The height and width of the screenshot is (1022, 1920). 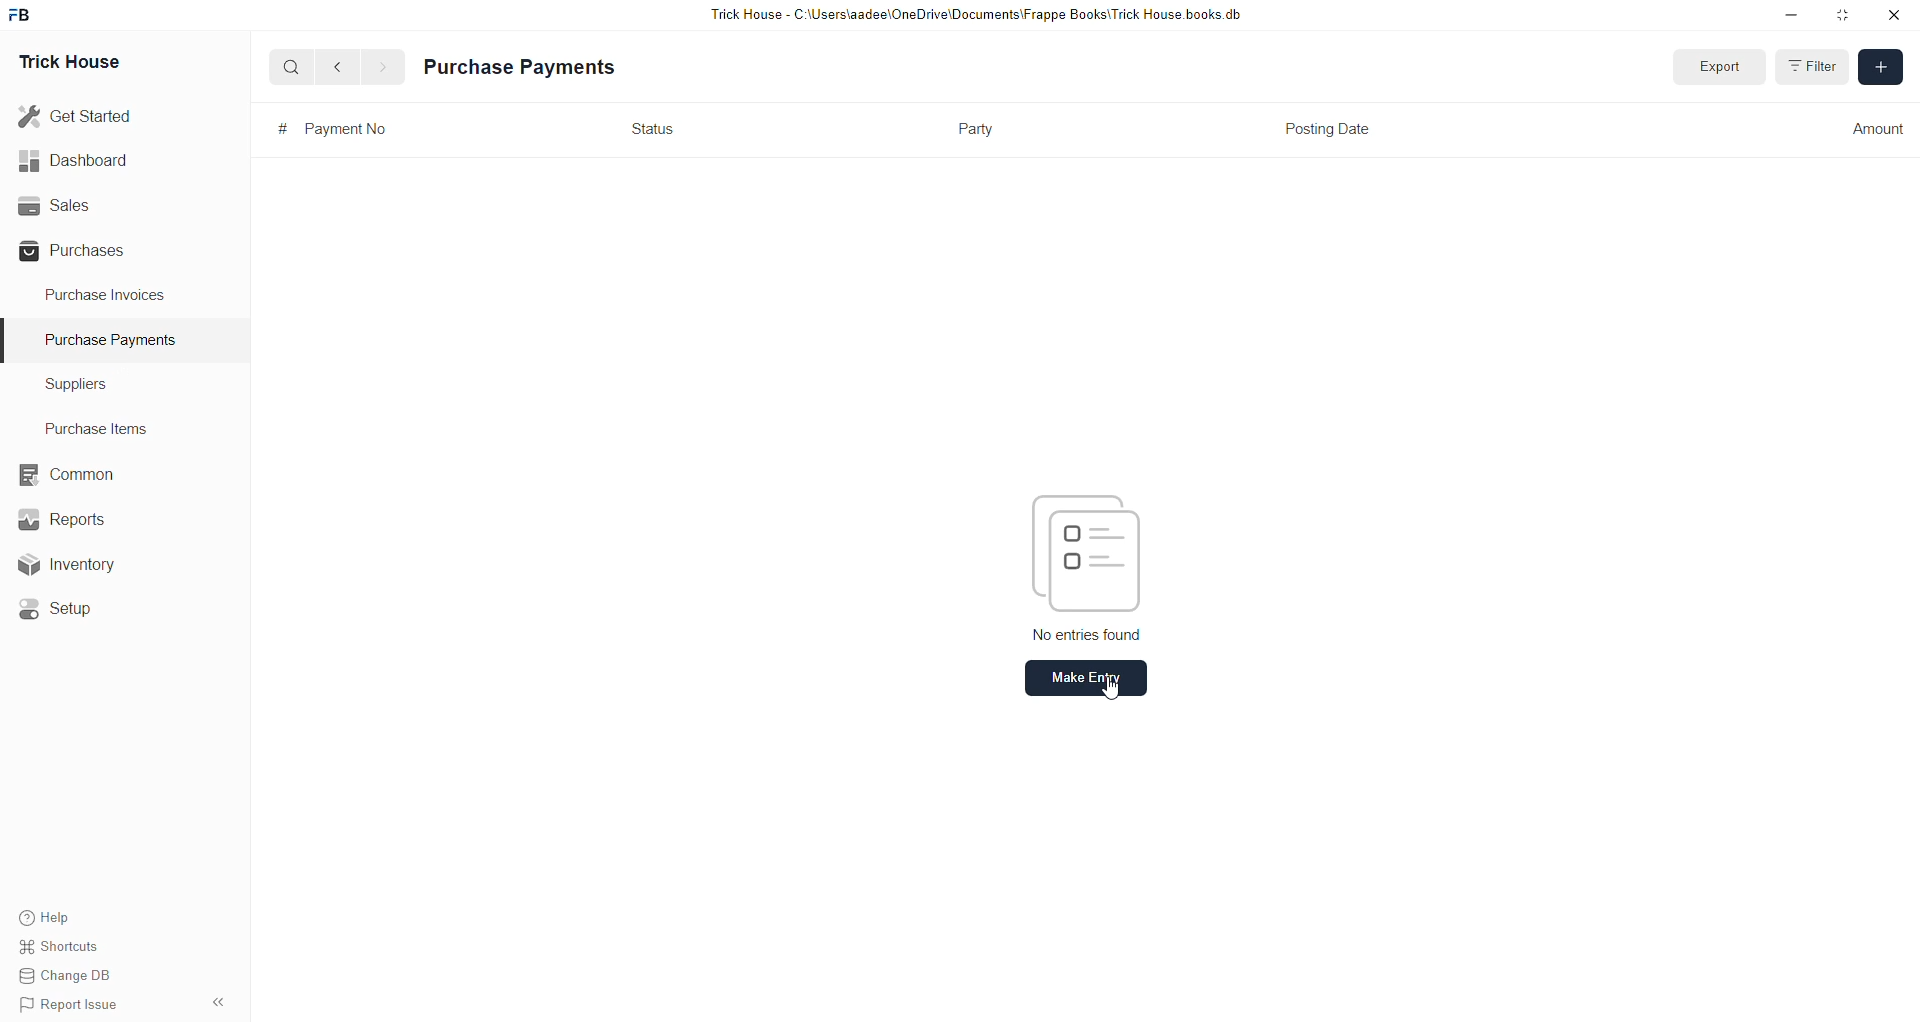 I want to click on  Payment No, so click(x=352, y=130).